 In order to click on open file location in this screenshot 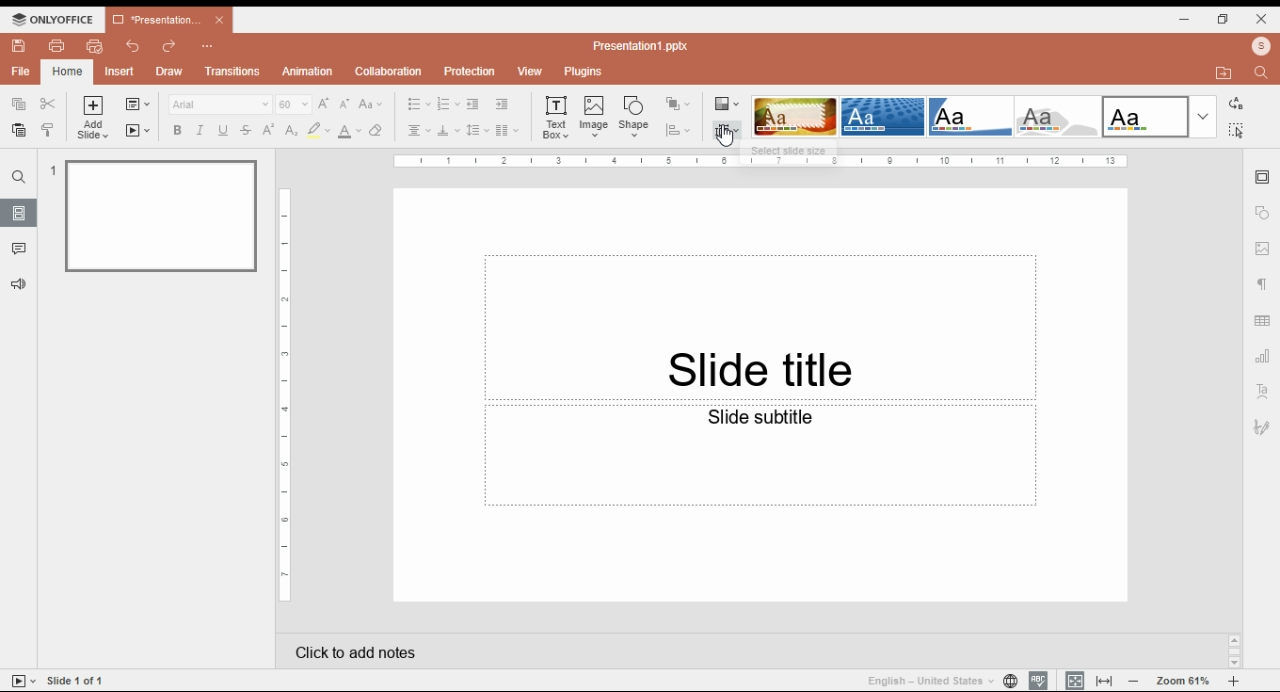, I will do `click(1227, 74)`.